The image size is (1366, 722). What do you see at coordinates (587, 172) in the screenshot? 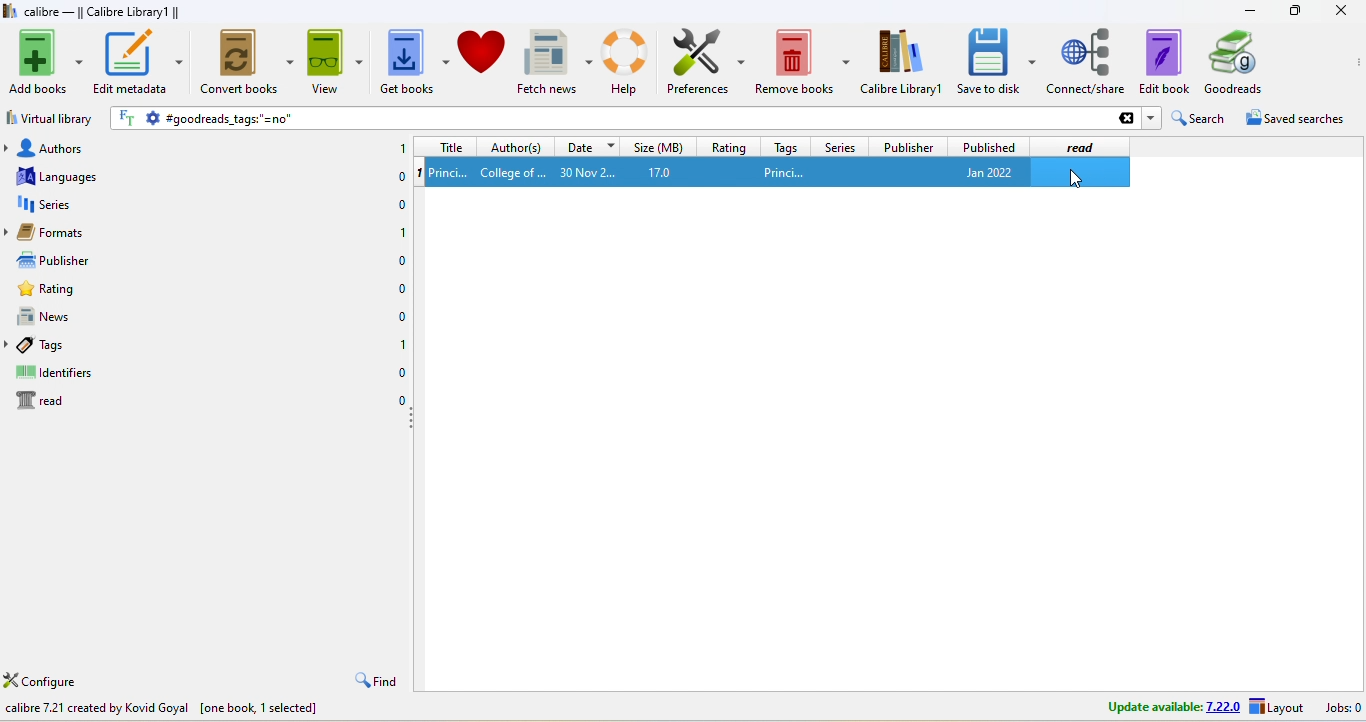
I see `30 nov 2` at bounding box center [587, 172].